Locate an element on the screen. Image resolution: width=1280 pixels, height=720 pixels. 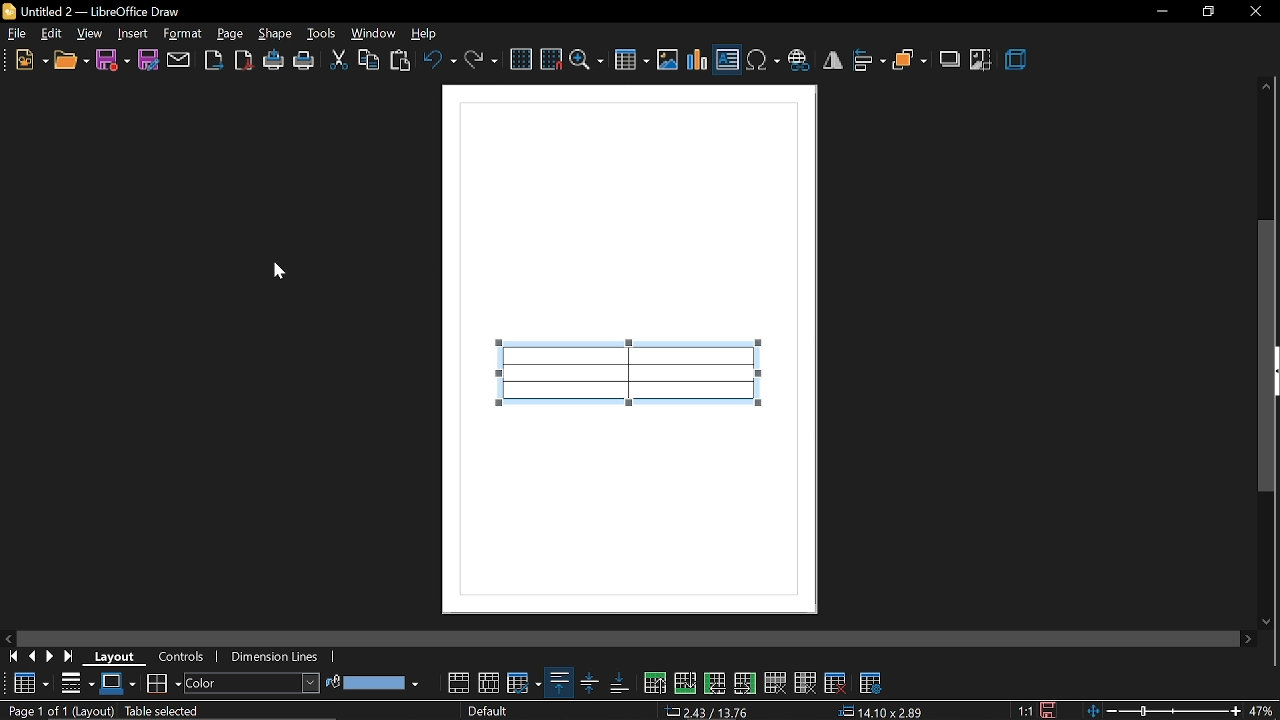
format is located at coordinates (182, 34).